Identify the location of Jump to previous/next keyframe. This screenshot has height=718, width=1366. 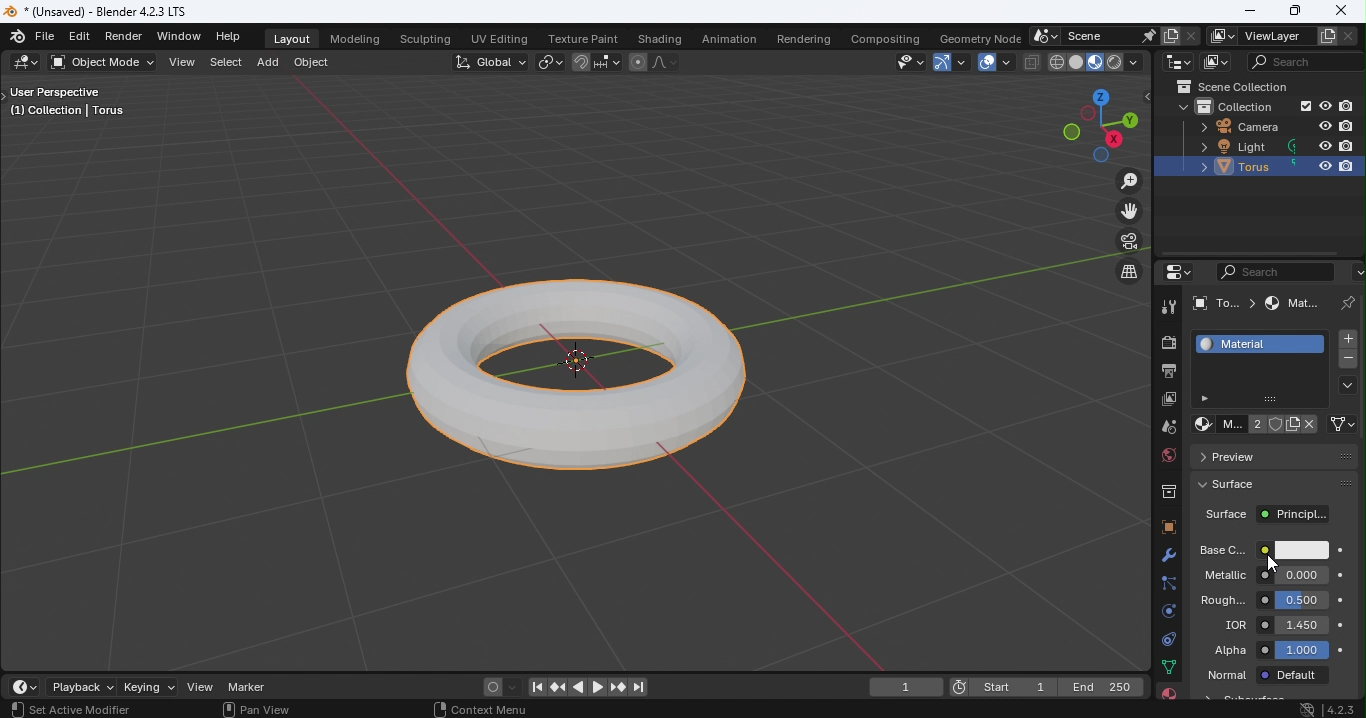
(617, 689).